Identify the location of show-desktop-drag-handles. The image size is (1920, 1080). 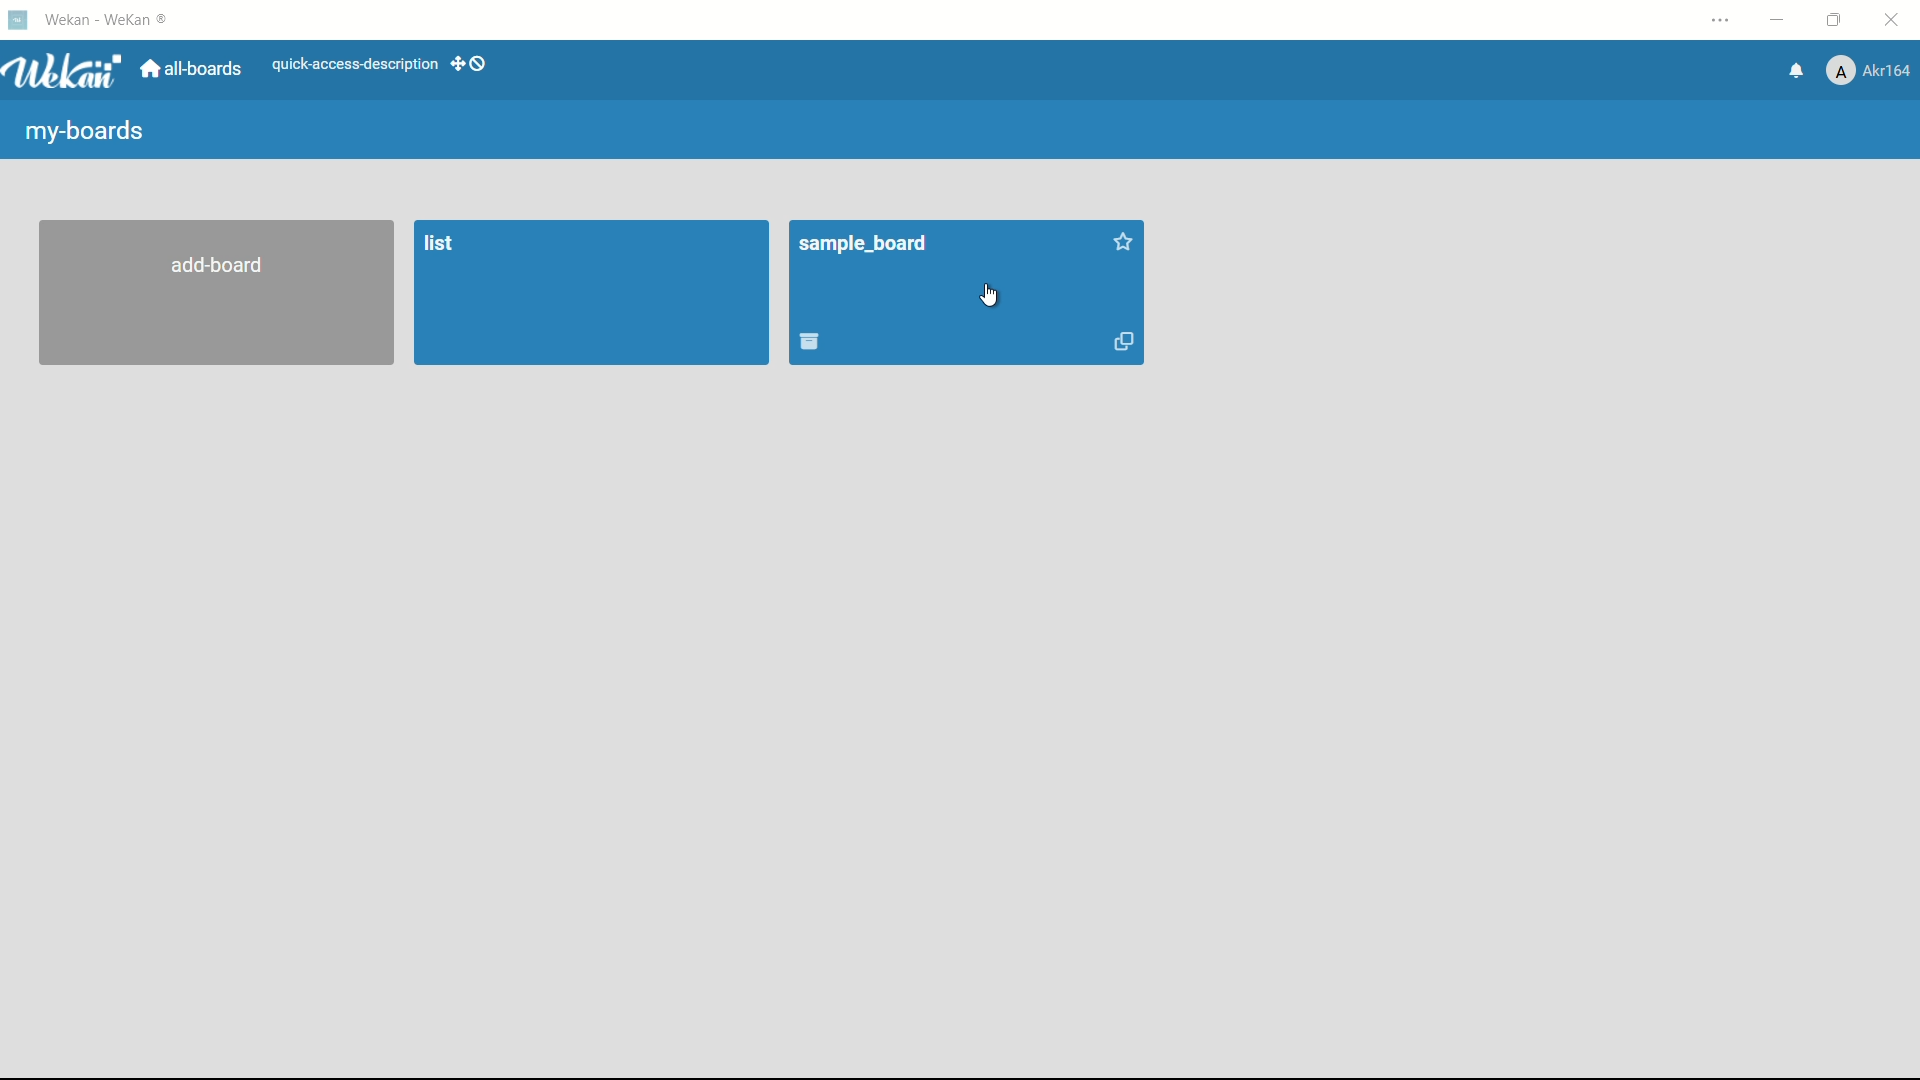
(471, 66).